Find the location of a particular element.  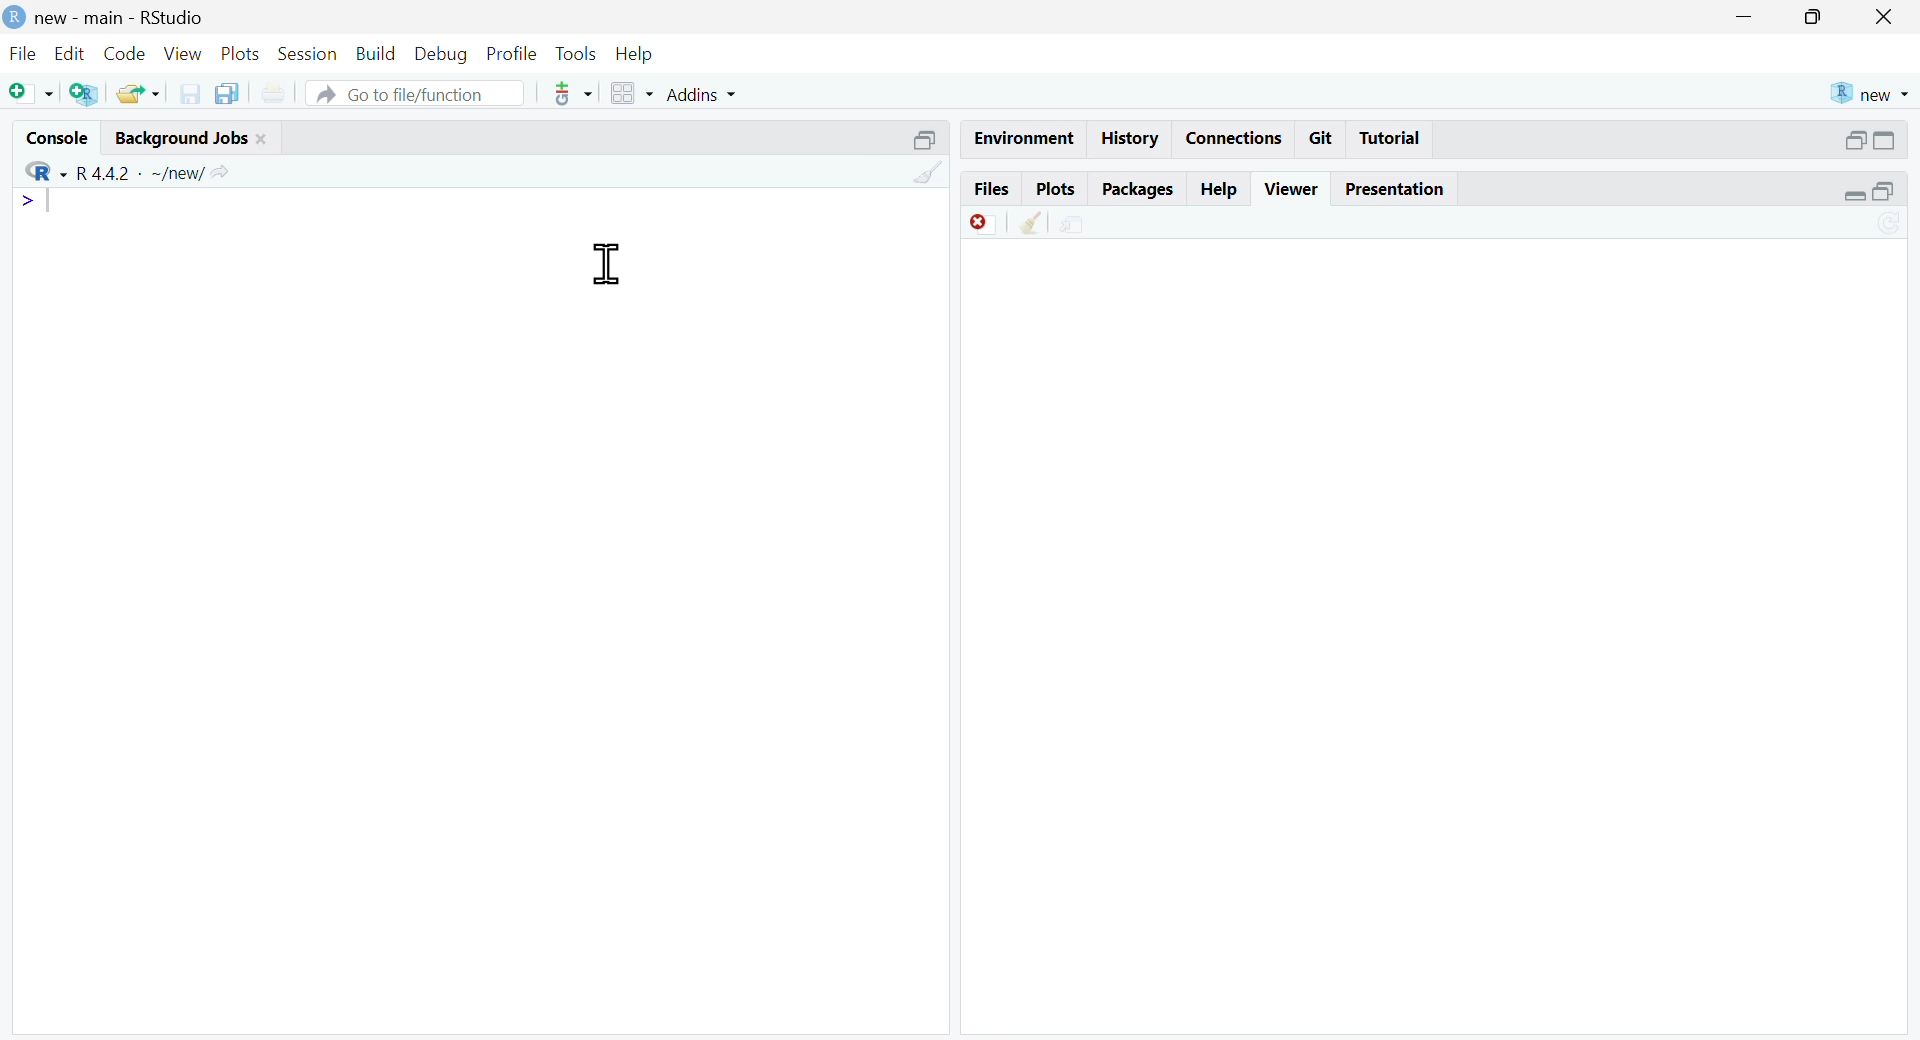

tool is located at coordinates (574, 94).